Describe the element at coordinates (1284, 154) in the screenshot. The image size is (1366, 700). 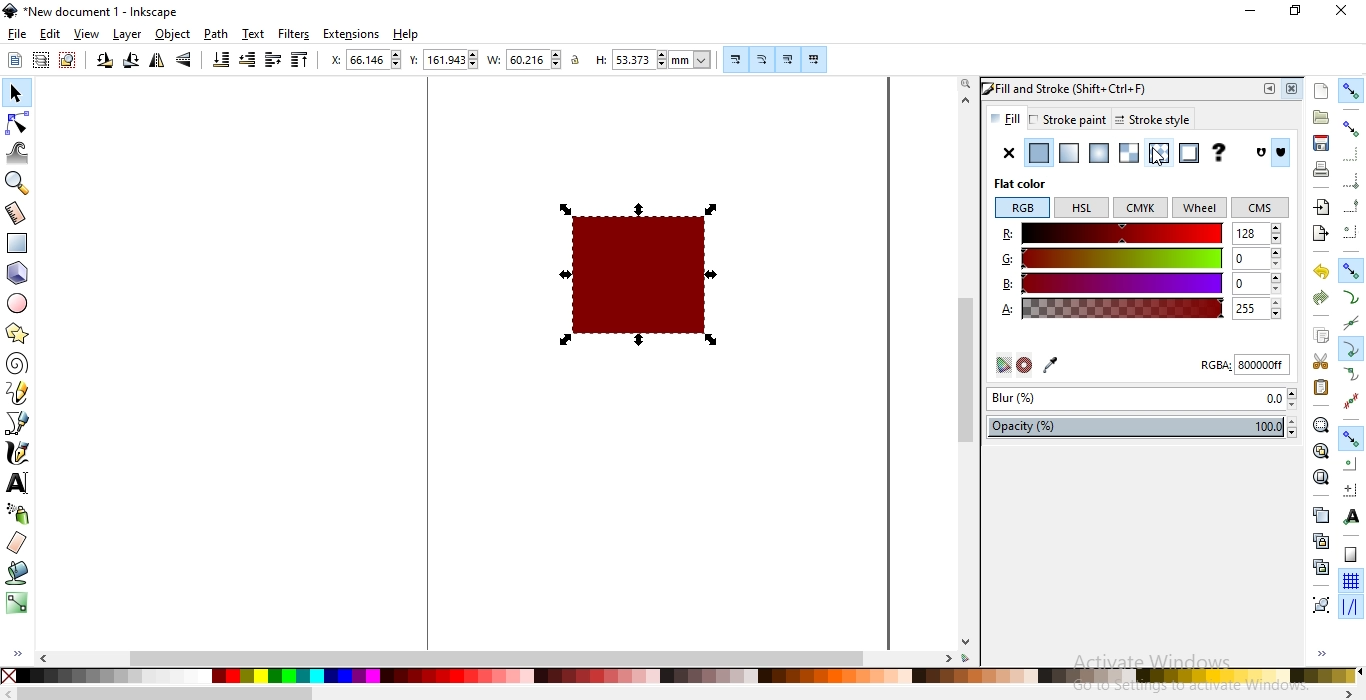
I see `icon` at that location.